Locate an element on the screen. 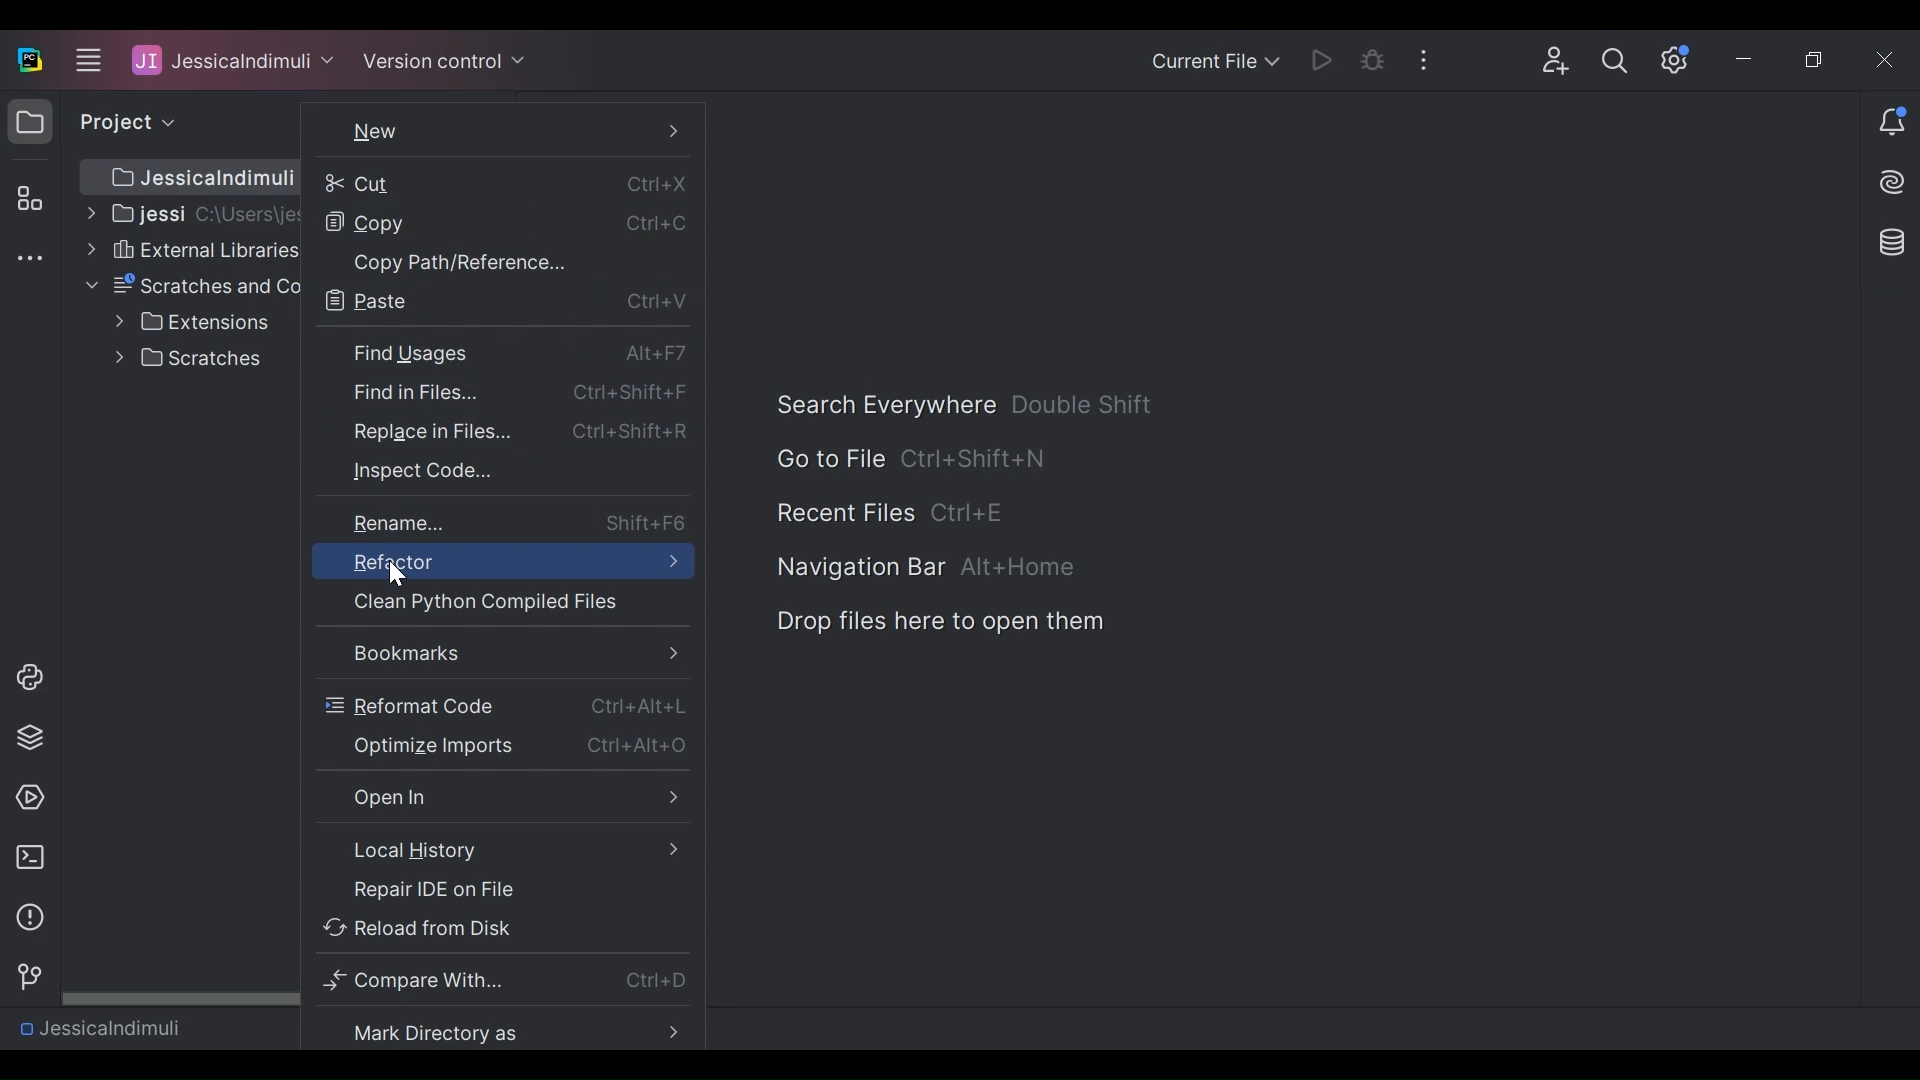 The image size is (1920, 1080). layers is located at coordinates (29, 736).